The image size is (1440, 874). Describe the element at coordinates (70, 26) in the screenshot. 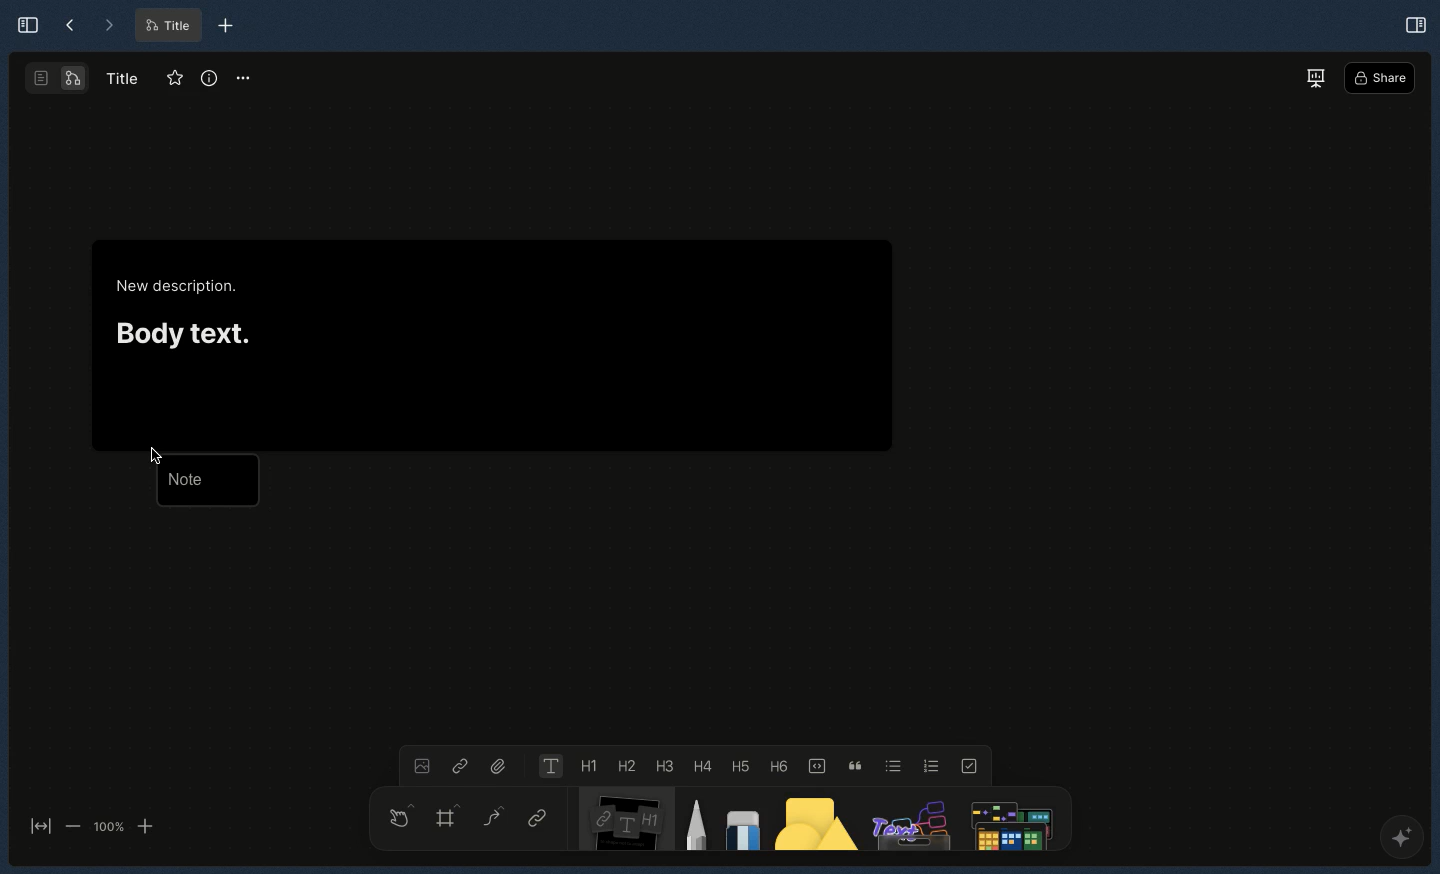

I see `Back` at that location.